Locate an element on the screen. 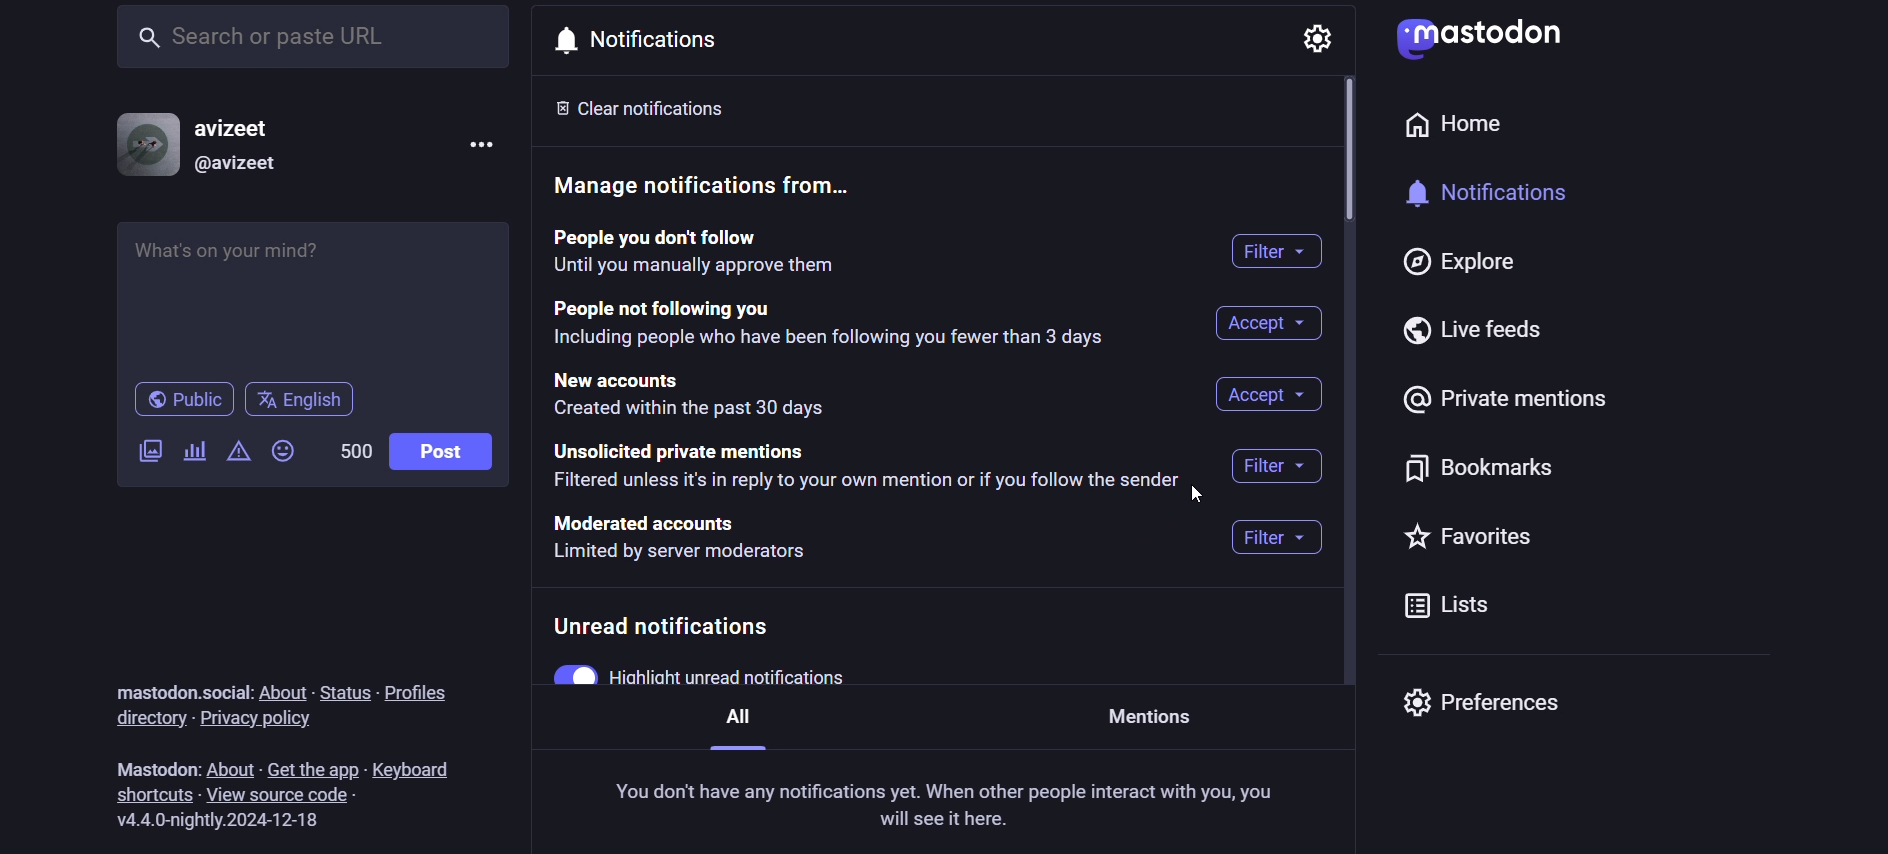 The height and width of the screenshot is (854, 1888). explore is located at coordinates (1481, 268).